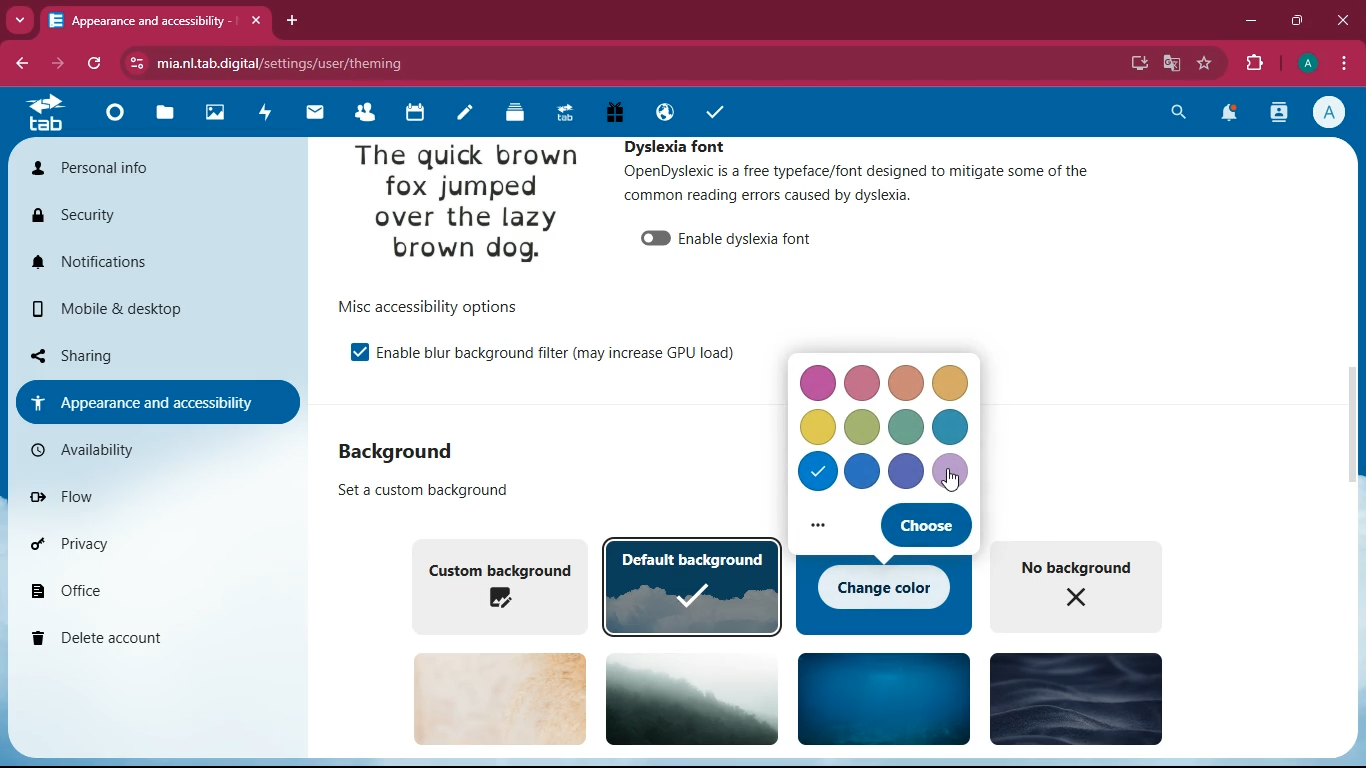 The width and height of the screenshot is (1366, 768). Describe the element at coordinates (112, 118) in the screenshot. I see `home` at that location.